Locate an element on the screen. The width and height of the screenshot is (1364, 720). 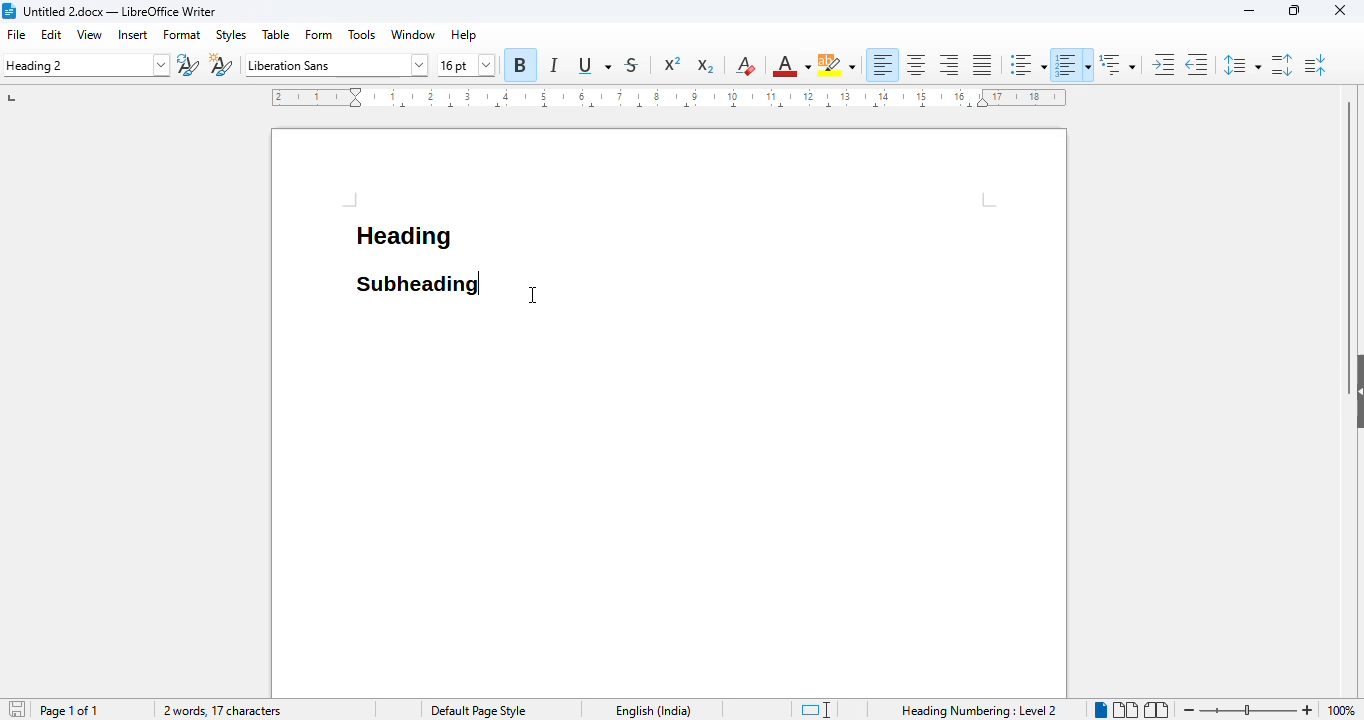
close is located at coordinates (1341, 11).